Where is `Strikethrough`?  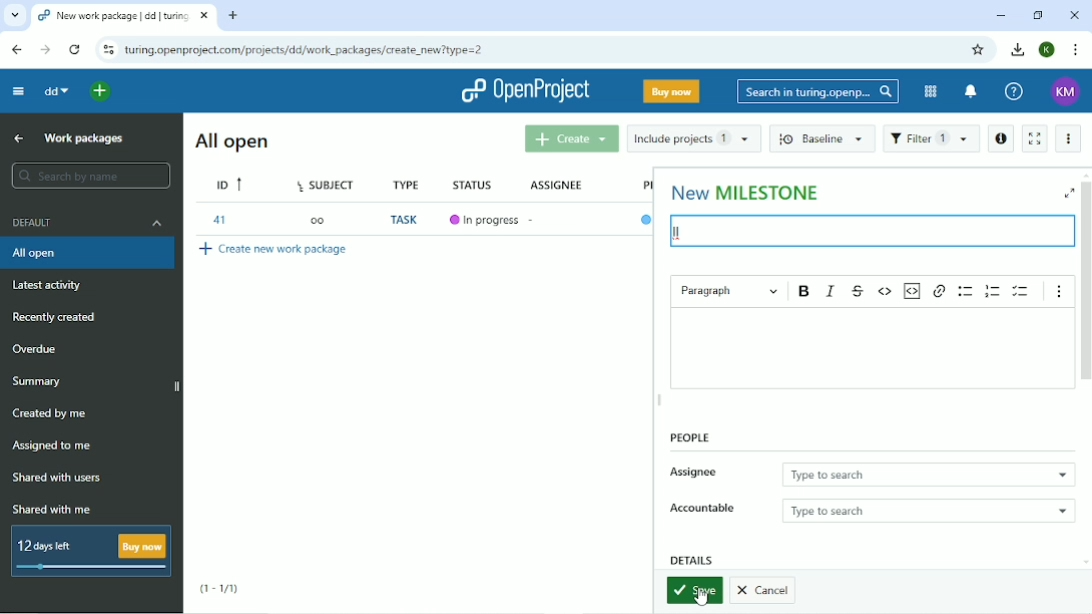
Strikethrough is located at coordinates (858, 290).